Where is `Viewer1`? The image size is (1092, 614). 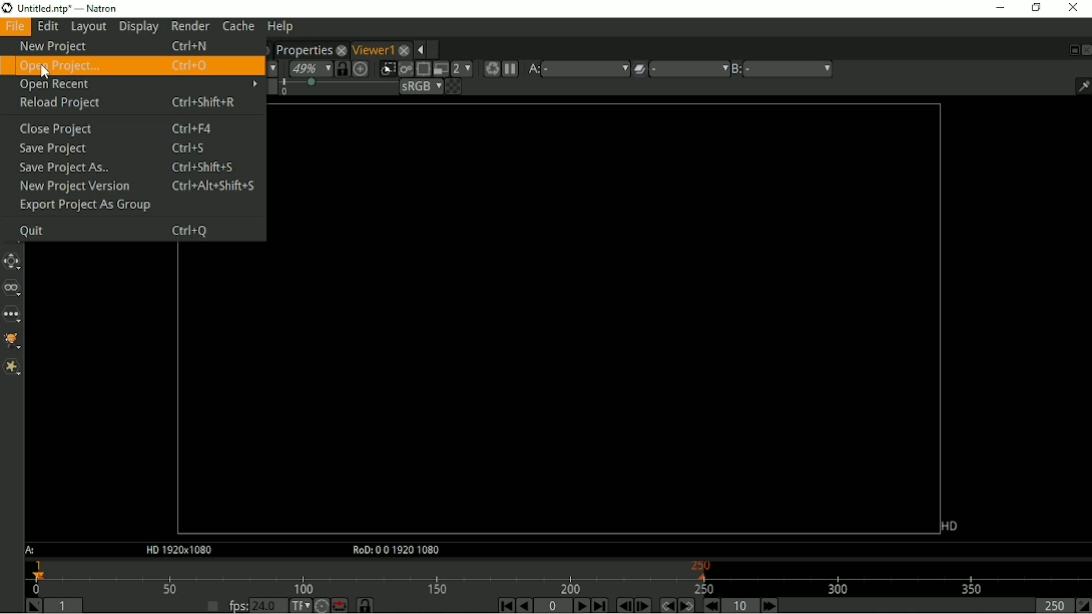
Viewer1 is located at coordinates (372, 49).